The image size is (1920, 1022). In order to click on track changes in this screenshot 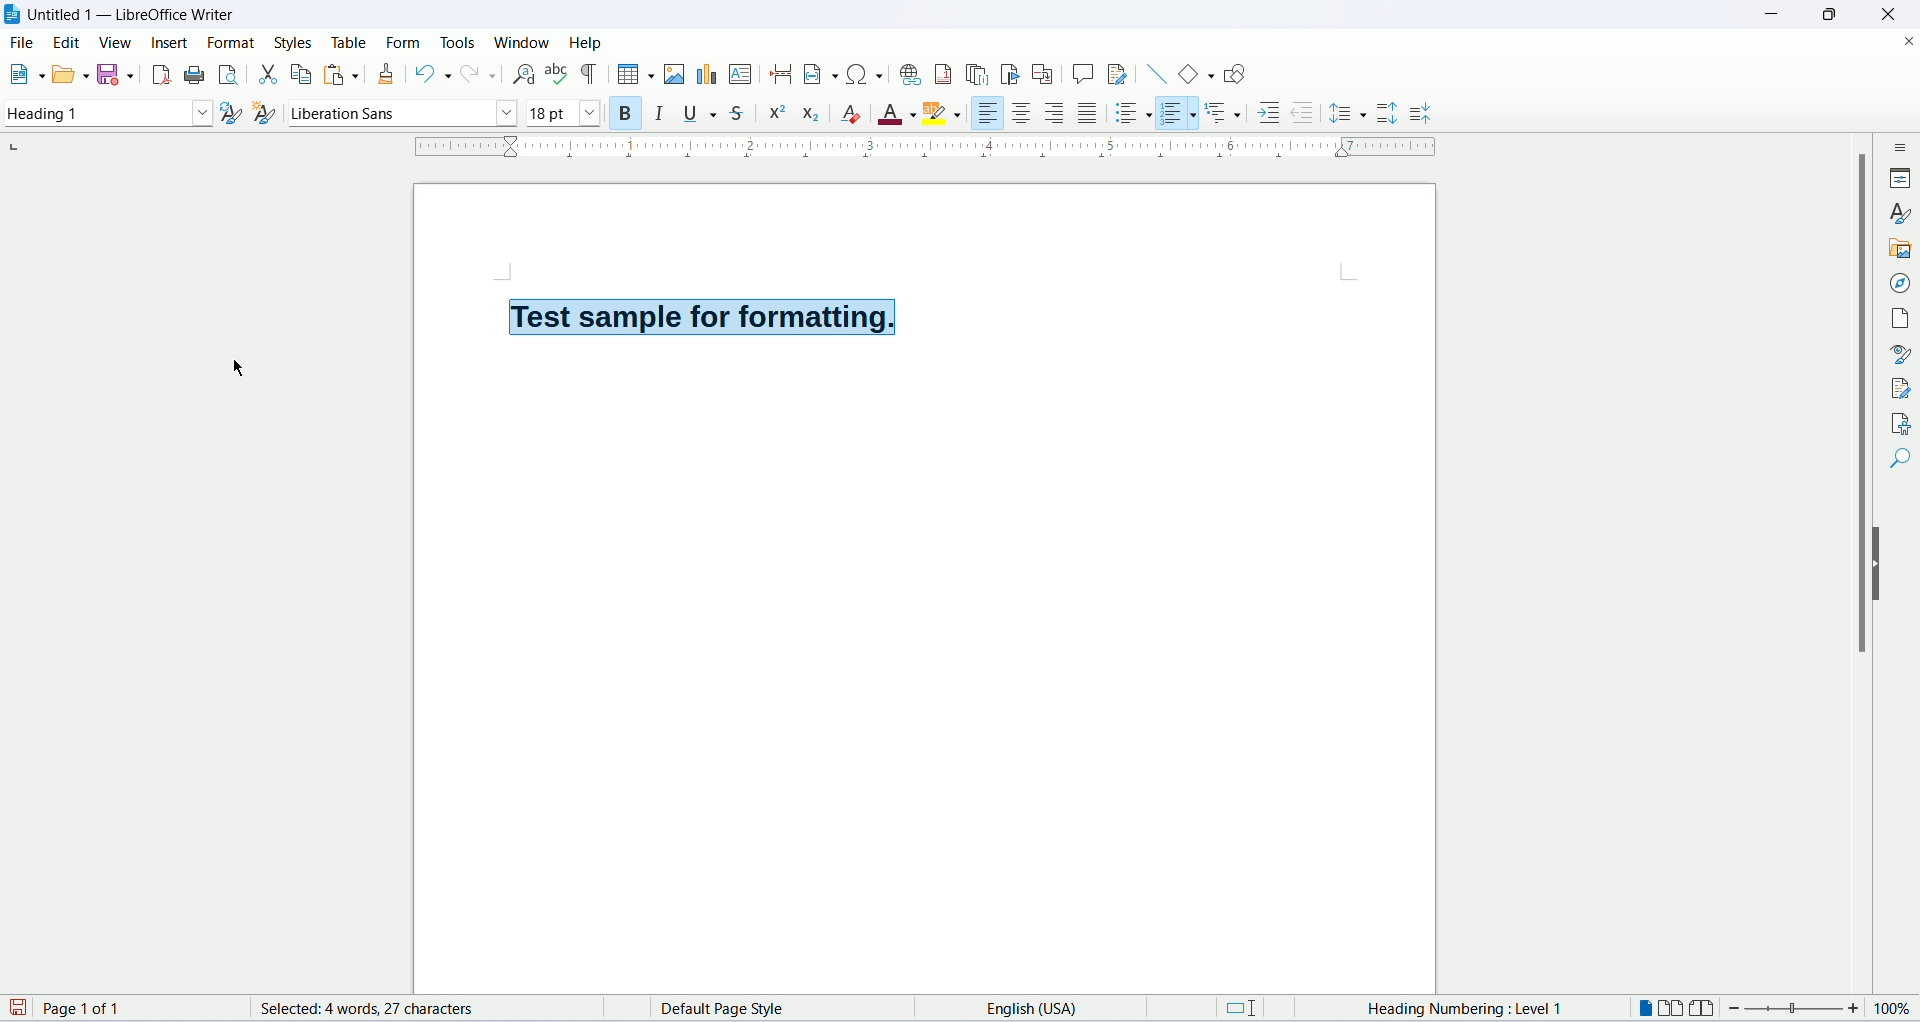, I will do `click(1117, 75)`.